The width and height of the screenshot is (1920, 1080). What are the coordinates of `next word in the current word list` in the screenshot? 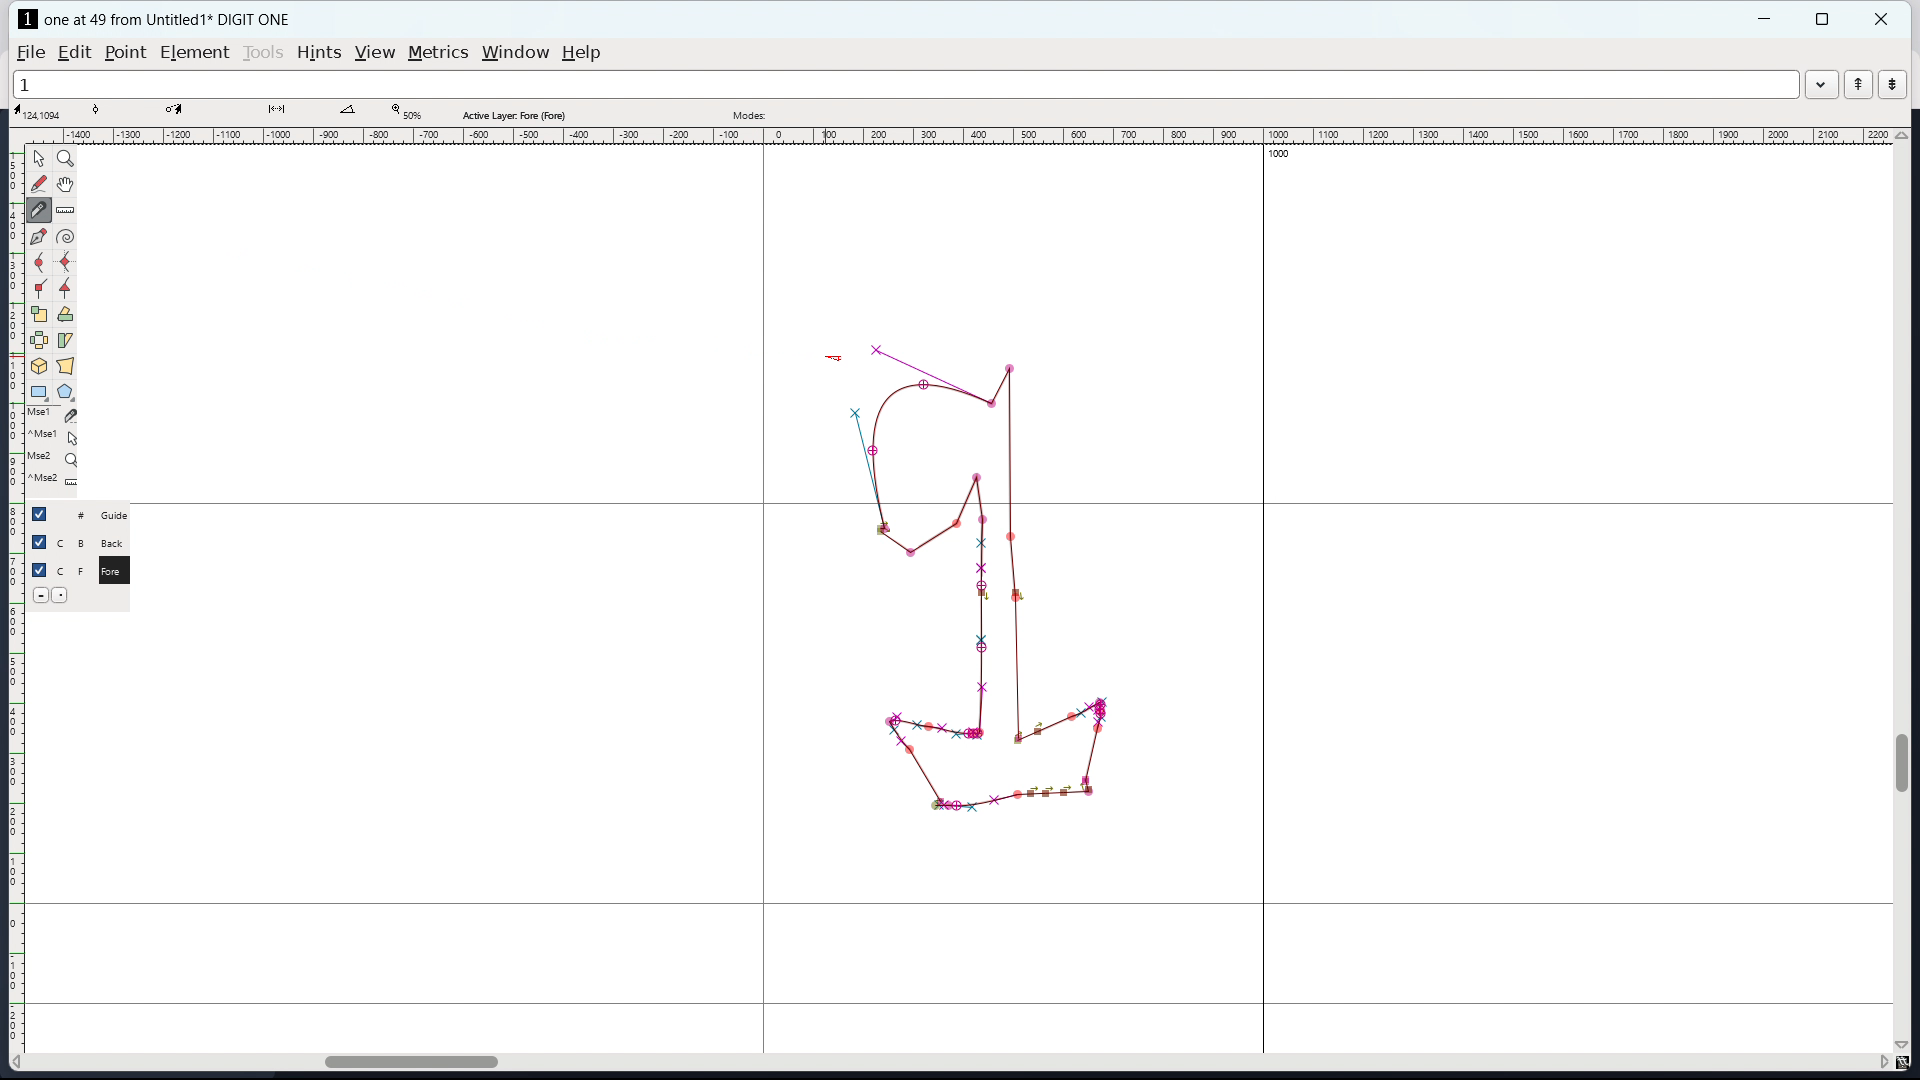 It's located at (1892, 85).